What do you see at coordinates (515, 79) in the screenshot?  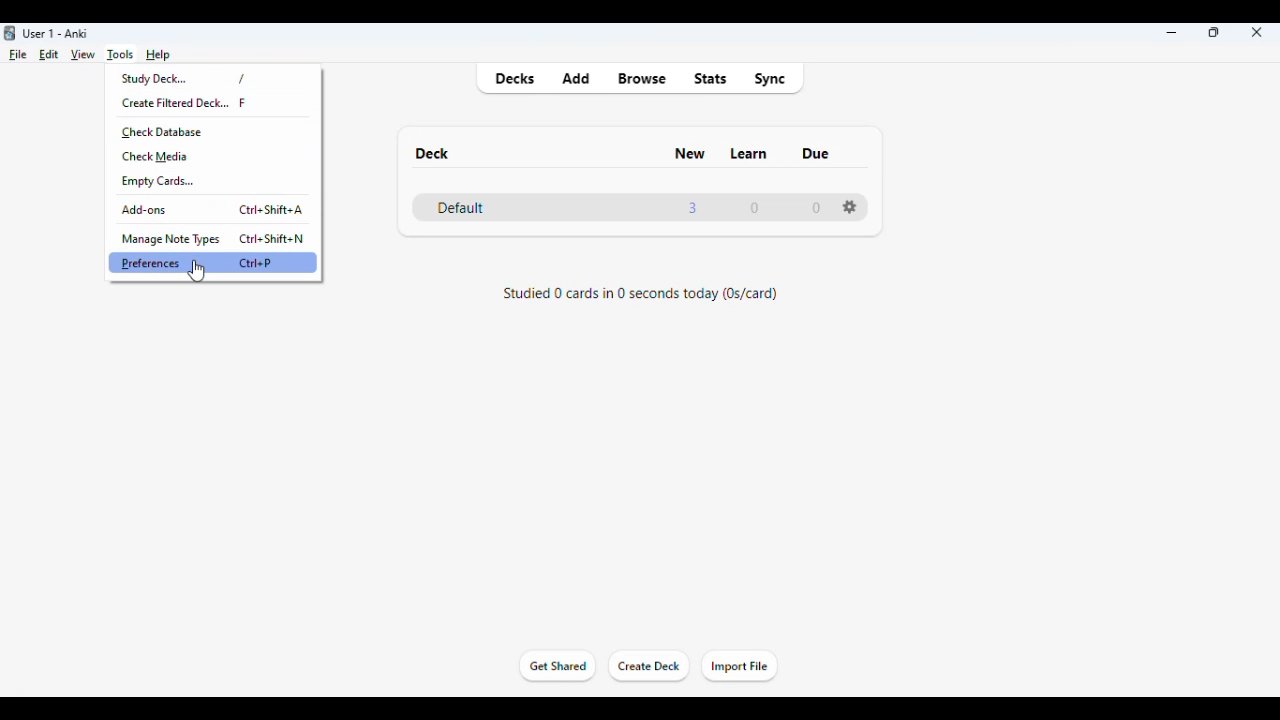 I see `decks` at bounding box center [515, 79].